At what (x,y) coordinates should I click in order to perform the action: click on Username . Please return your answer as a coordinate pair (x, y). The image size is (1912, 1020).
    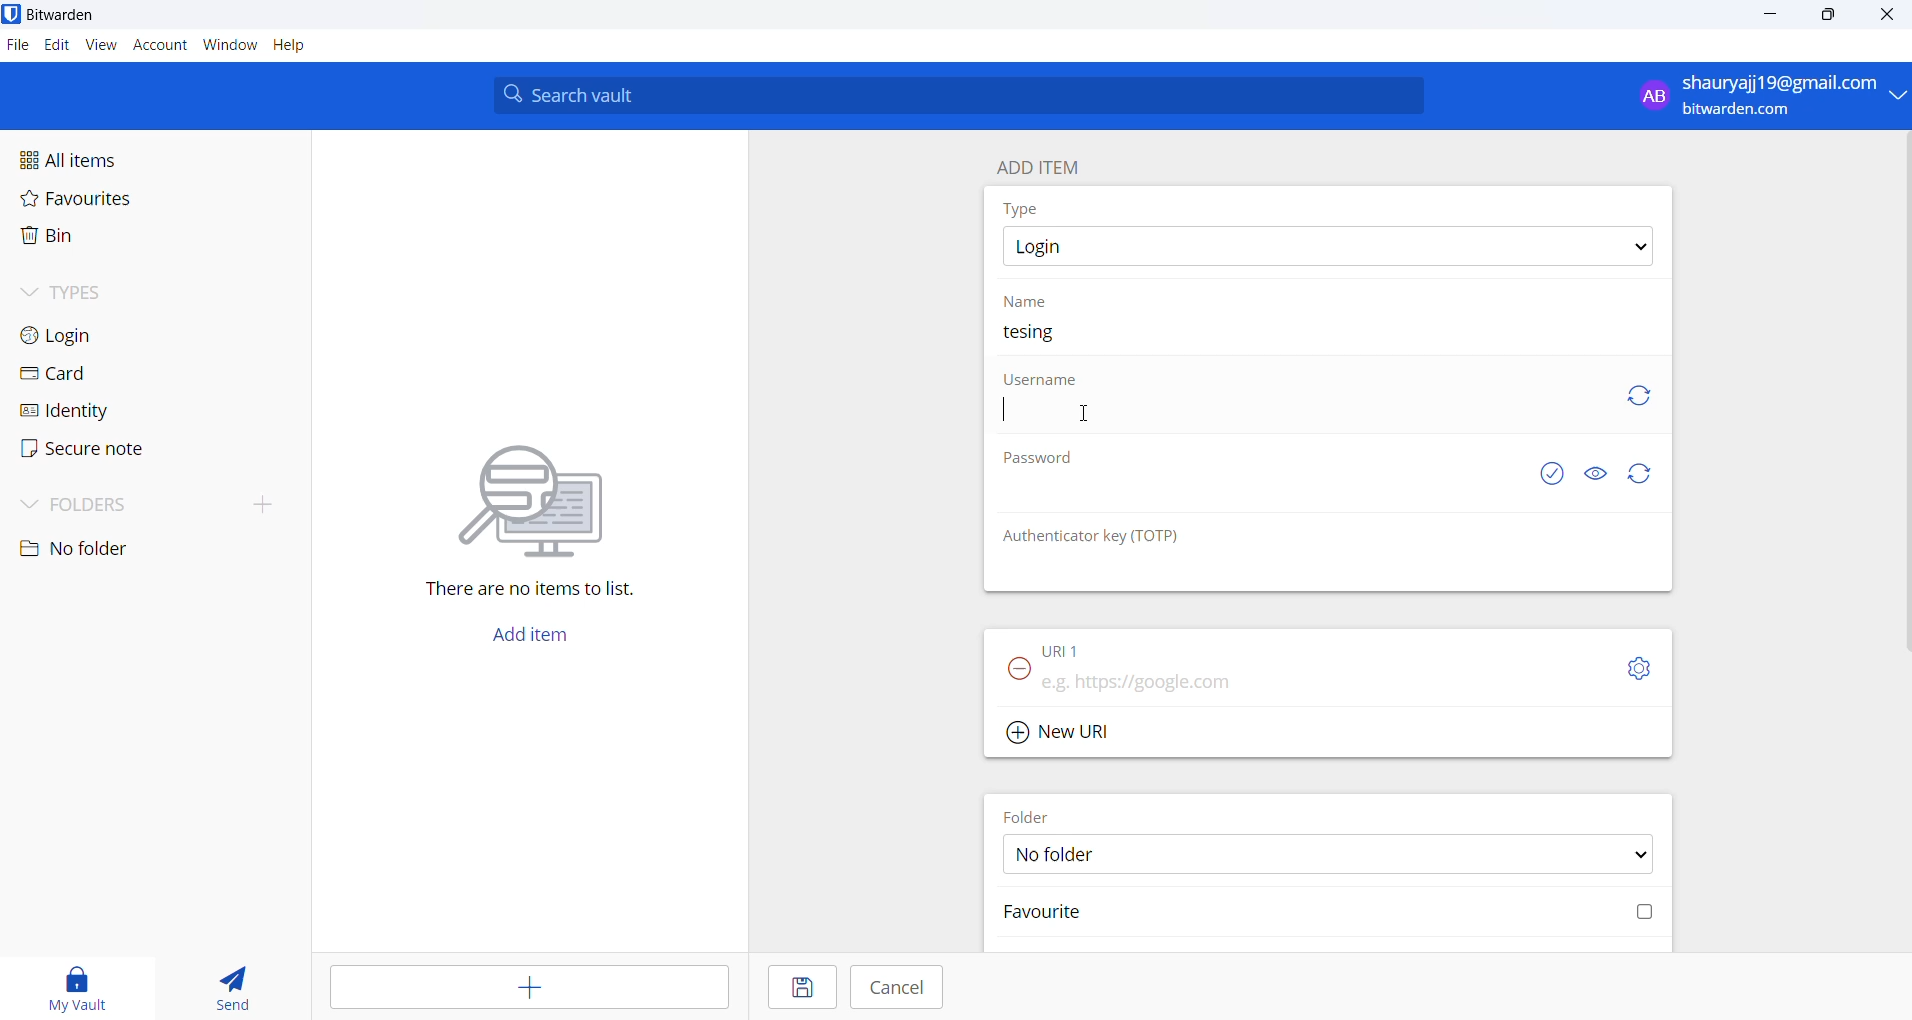
    Looking at the image, I should click on (1043, 379).